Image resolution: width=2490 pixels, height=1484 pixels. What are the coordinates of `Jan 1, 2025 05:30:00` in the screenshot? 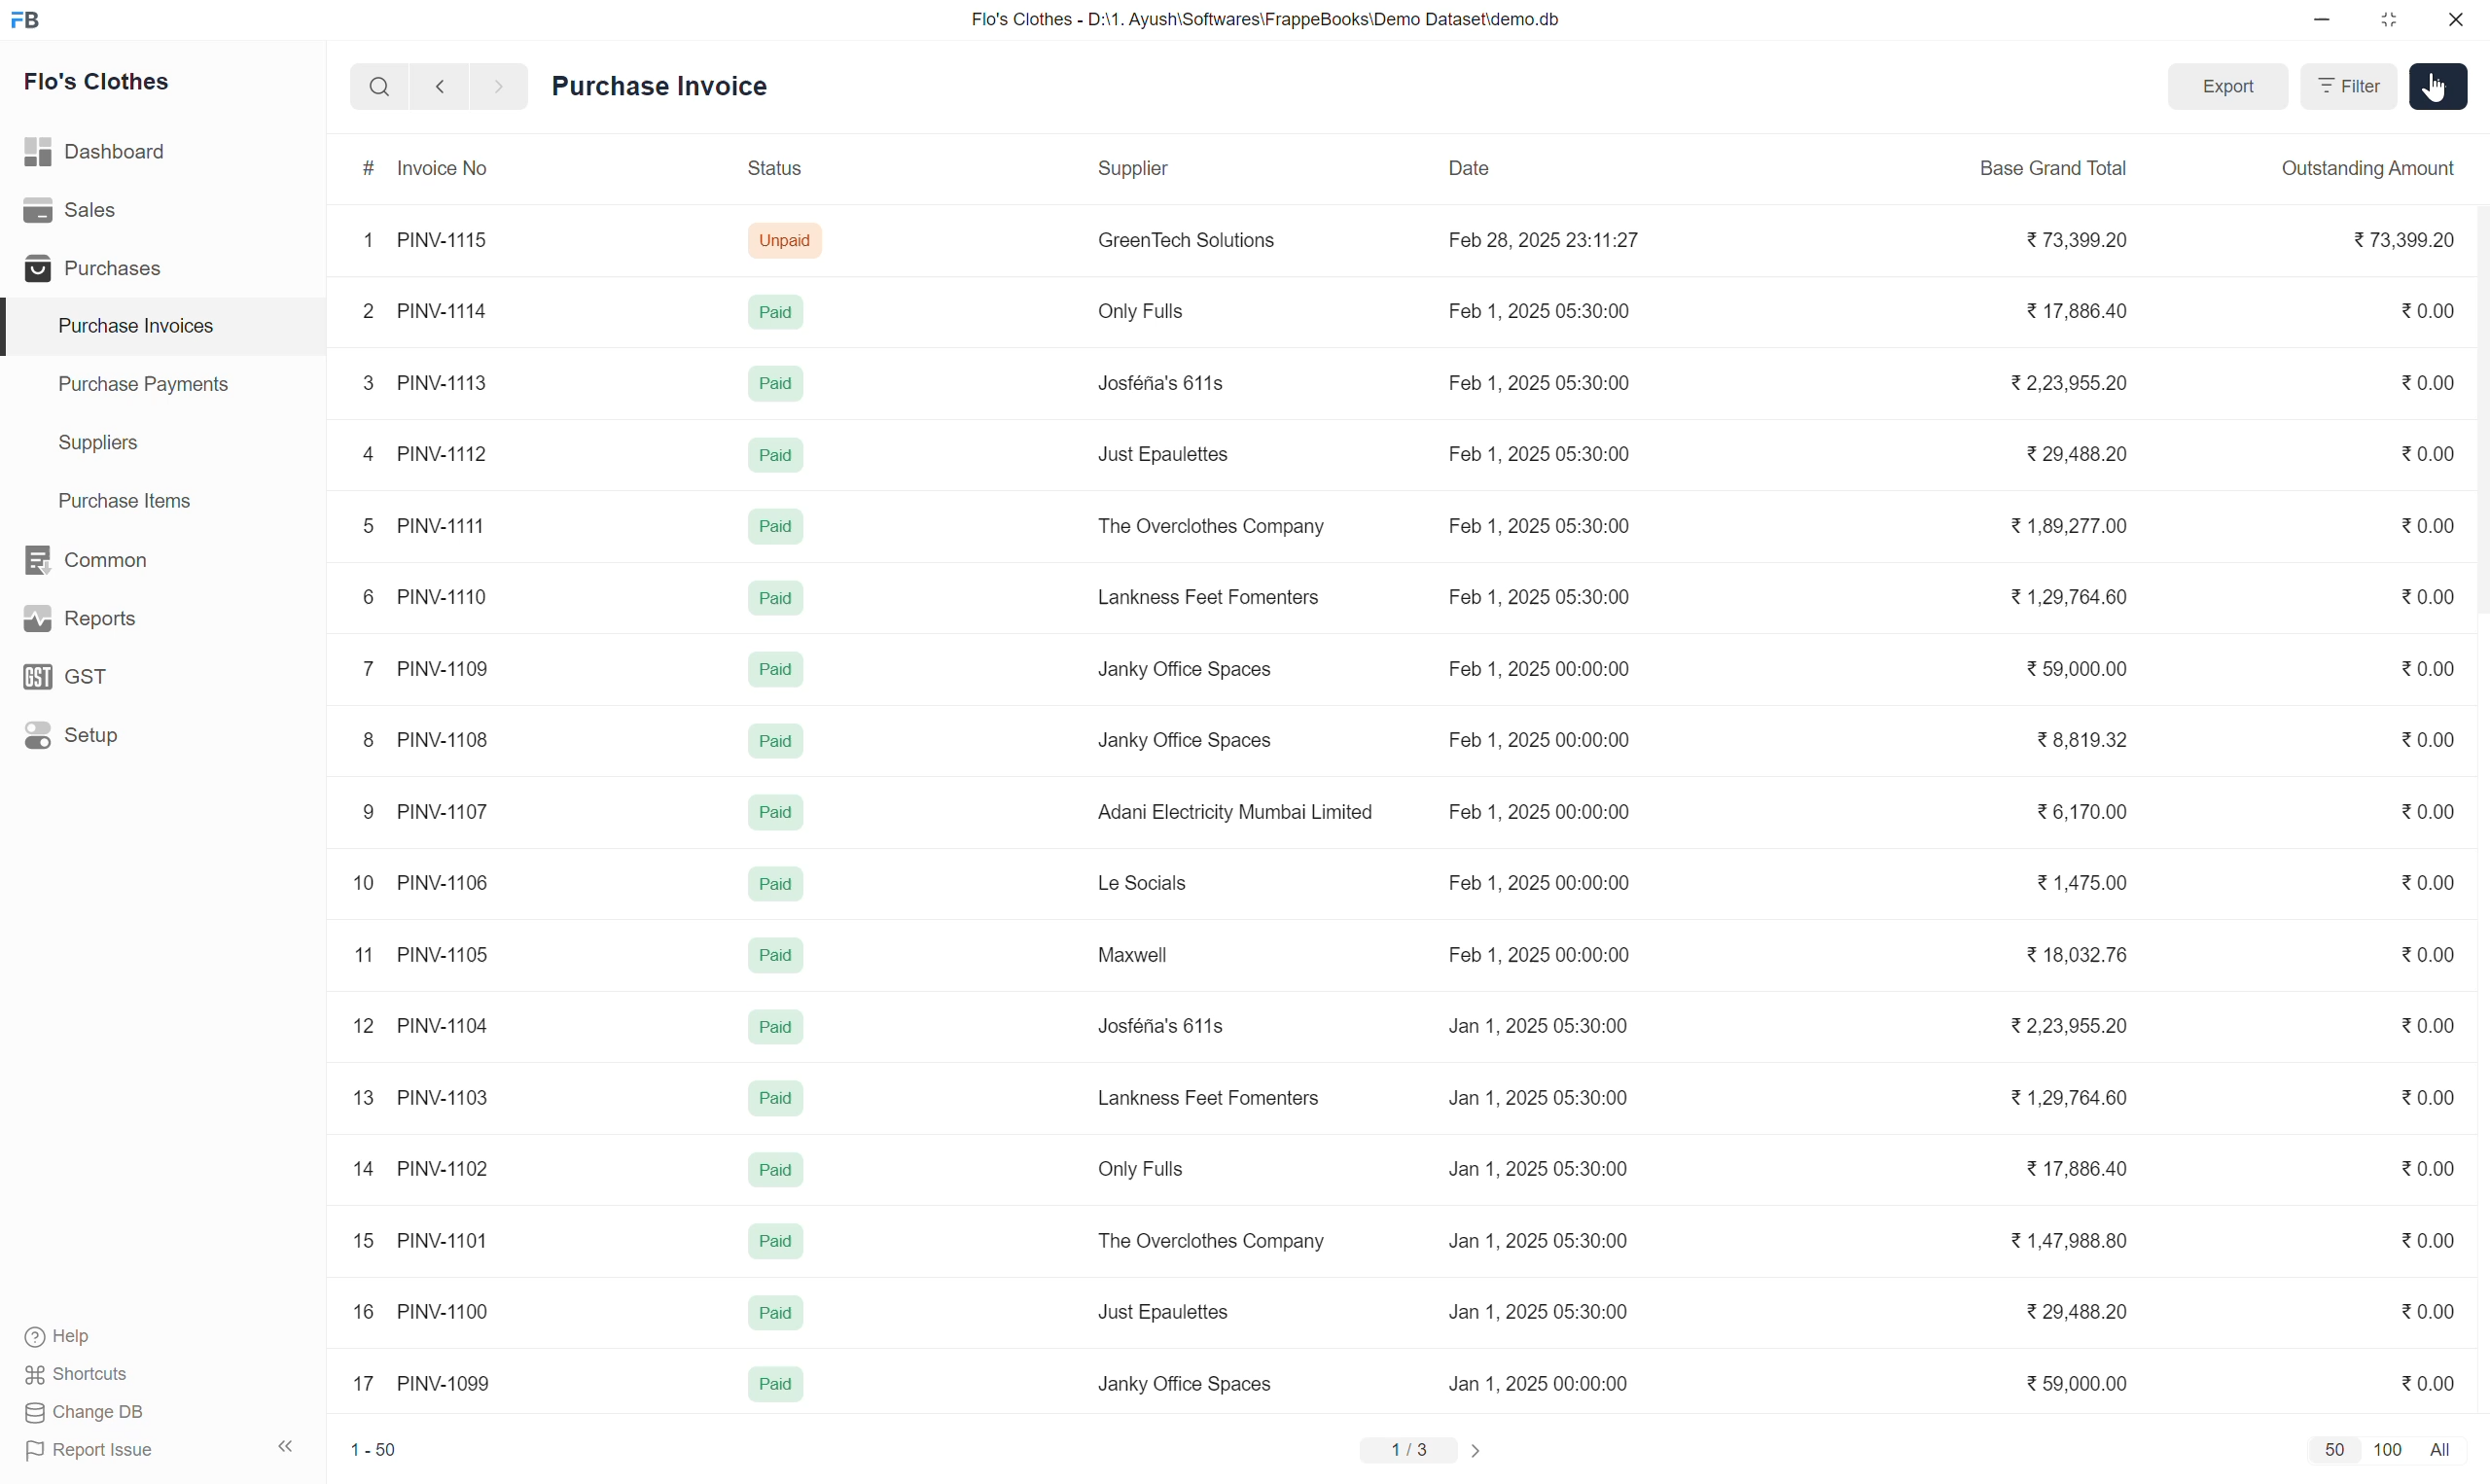 It's located at (1542, 1024).